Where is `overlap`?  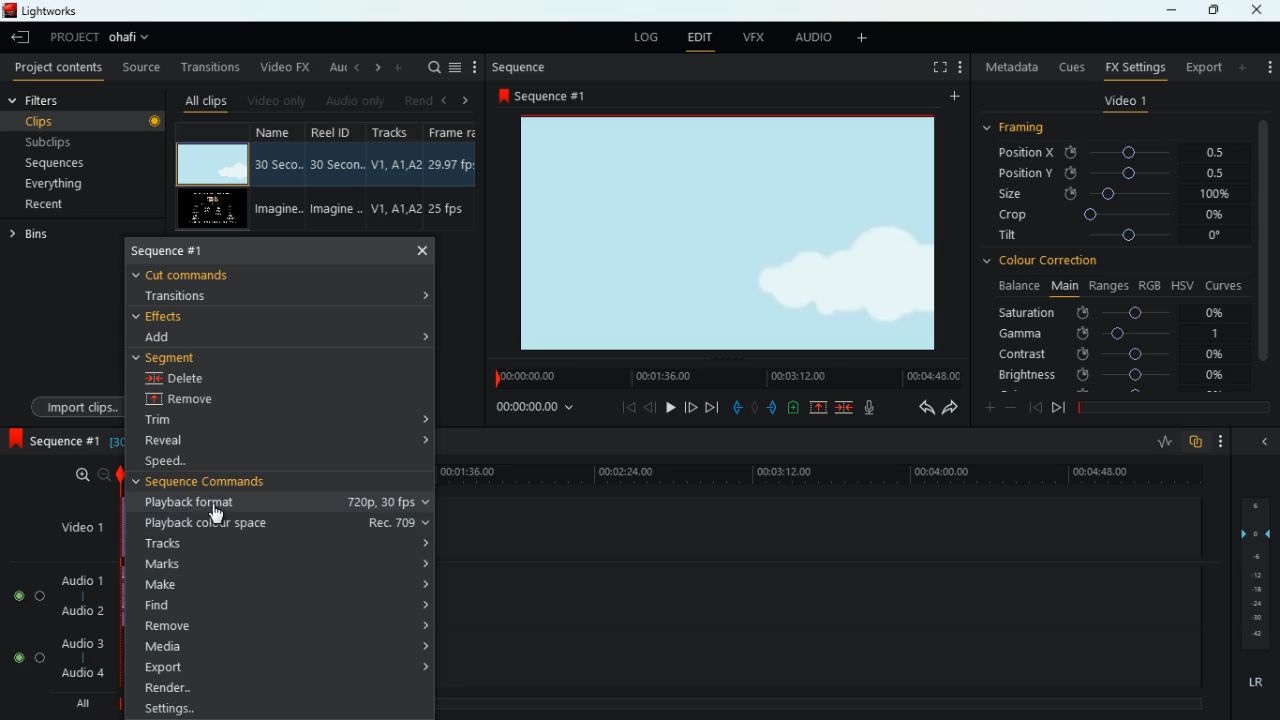
overlap is located at coordinates (1194, 444).